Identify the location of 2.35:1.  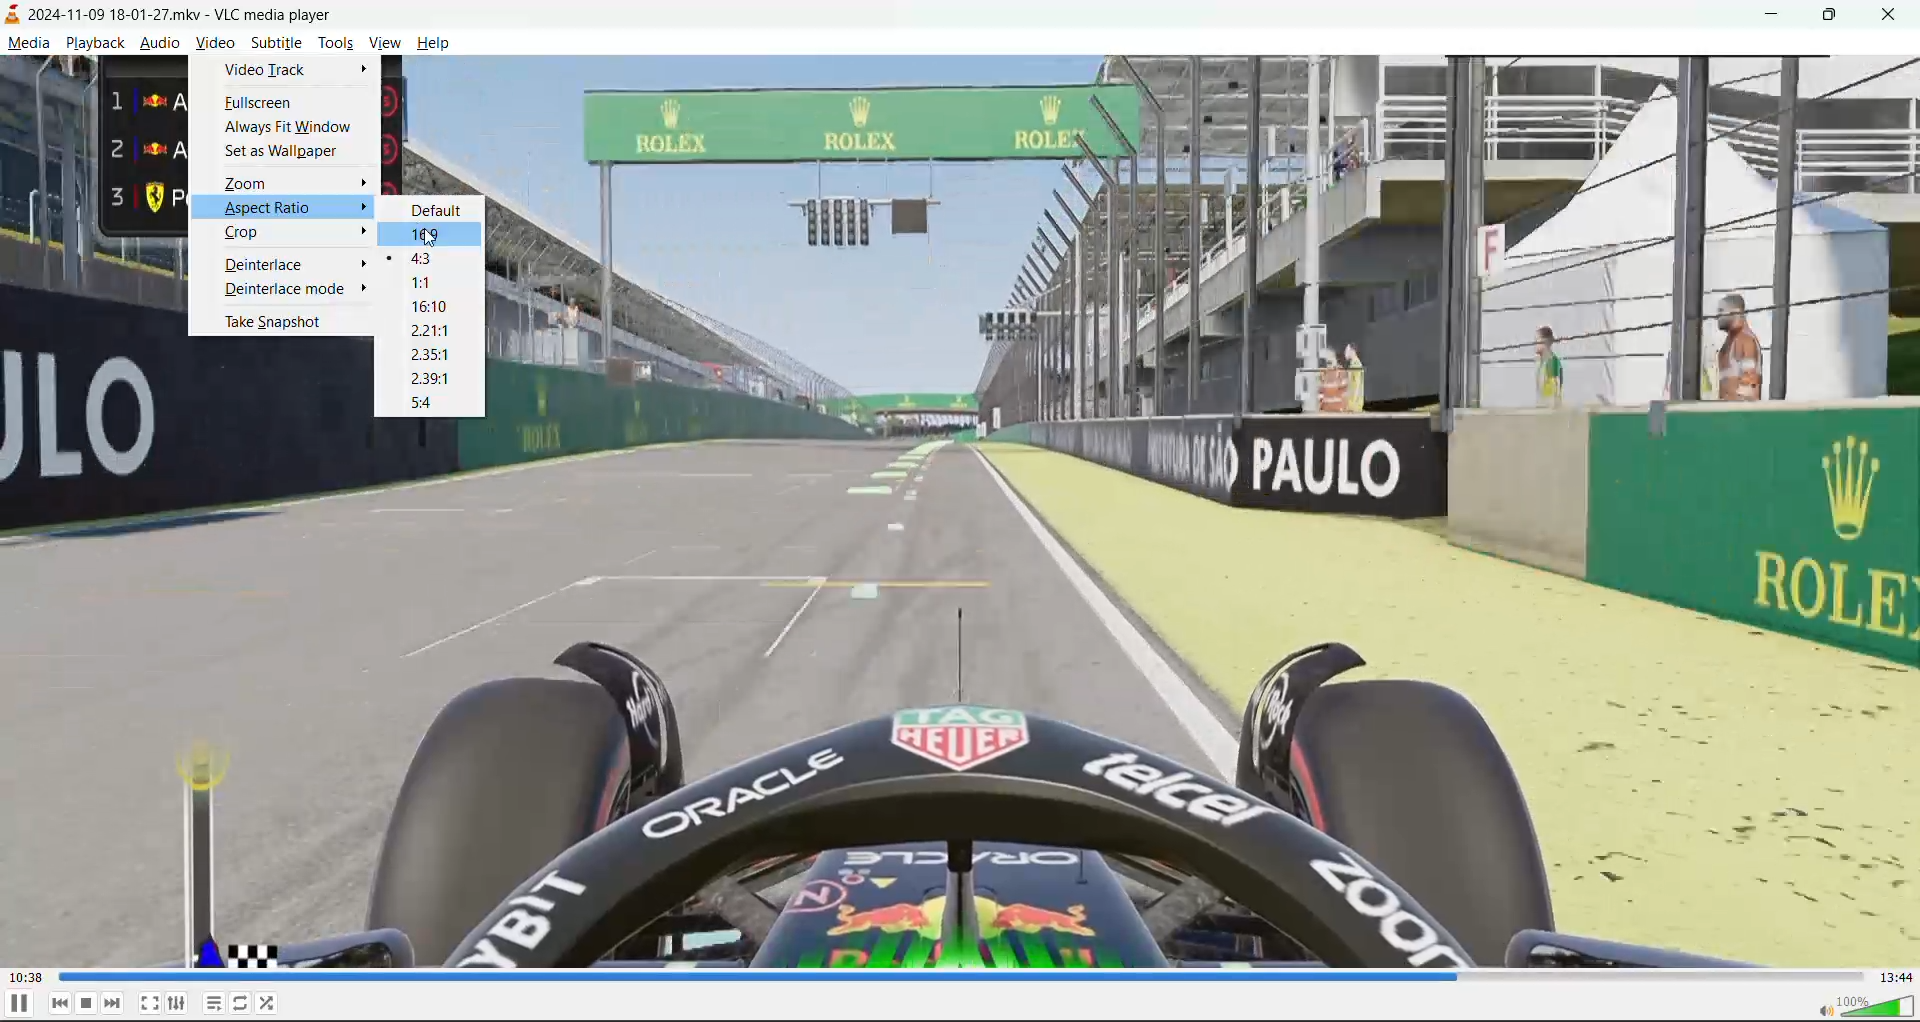
(431, 354).